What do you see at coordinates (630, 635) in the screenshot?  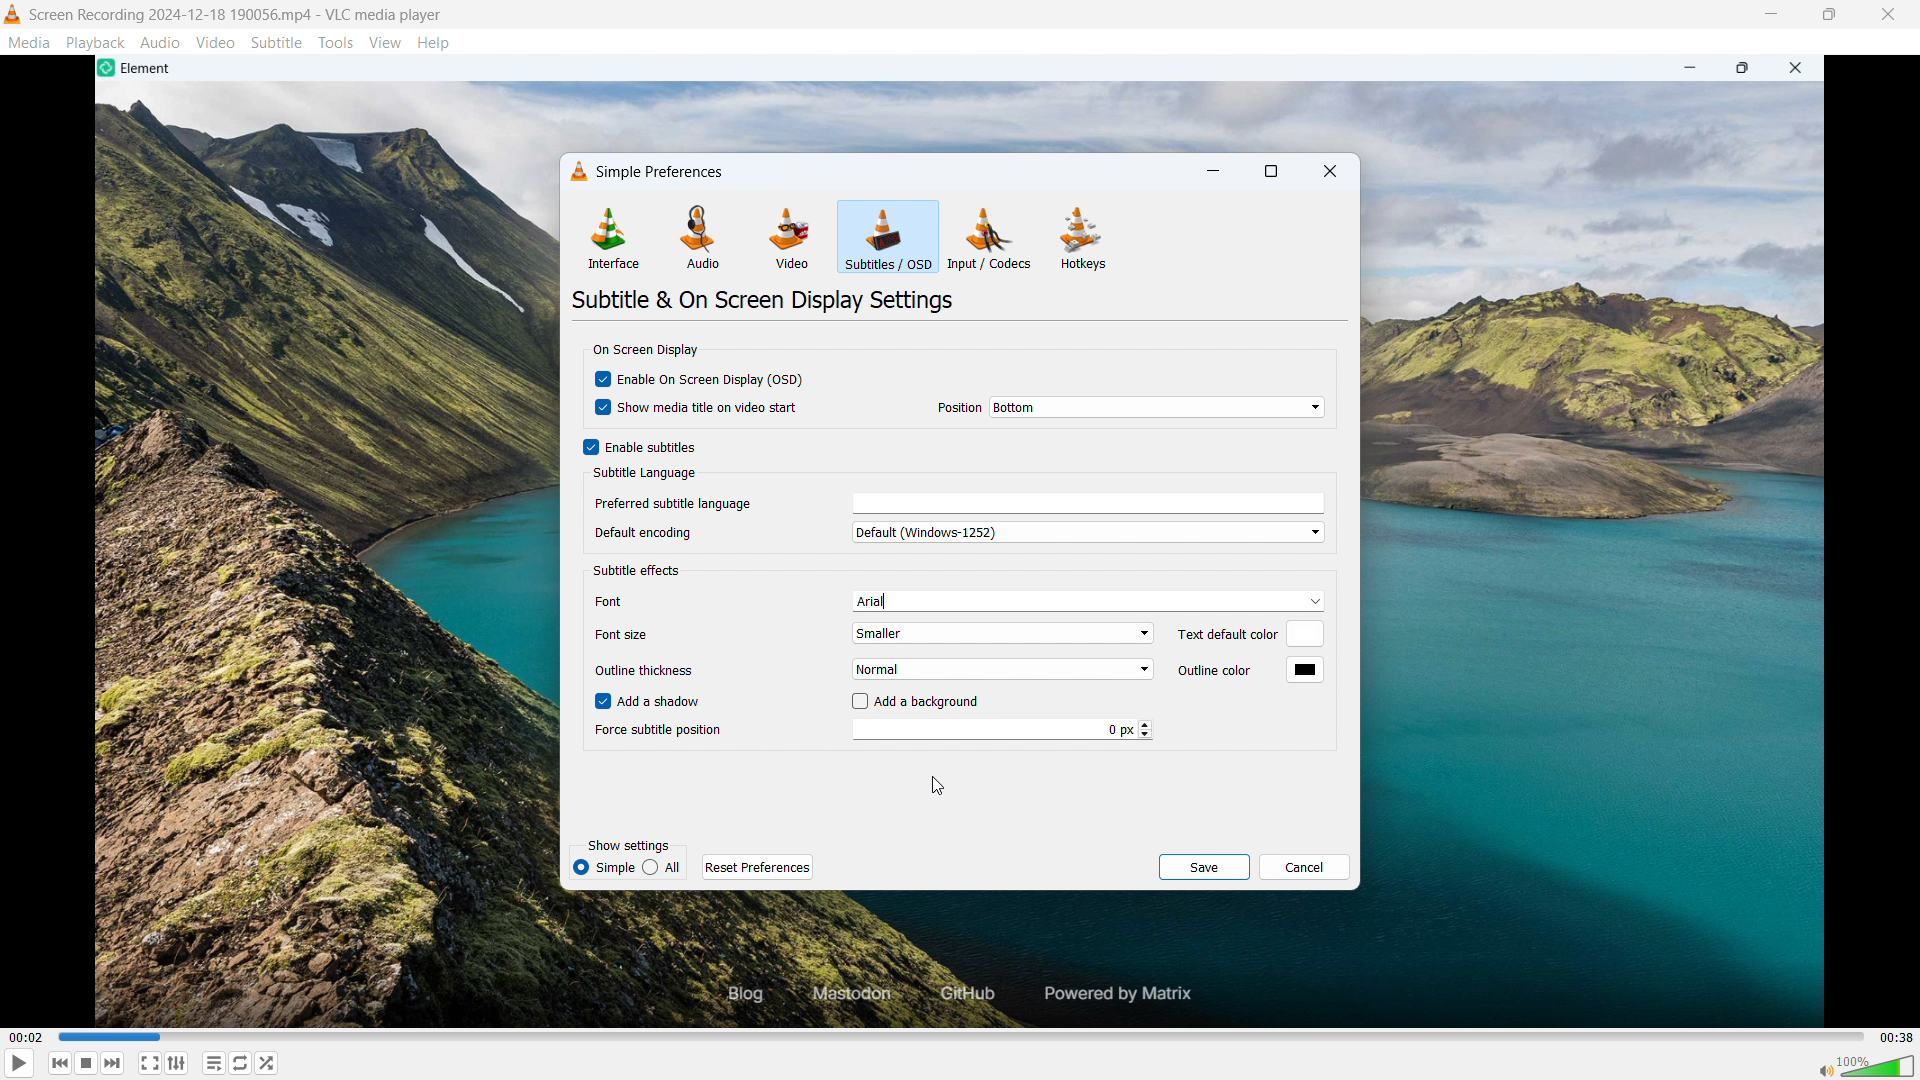 I see `Font size` at bounding box center [630, 635].